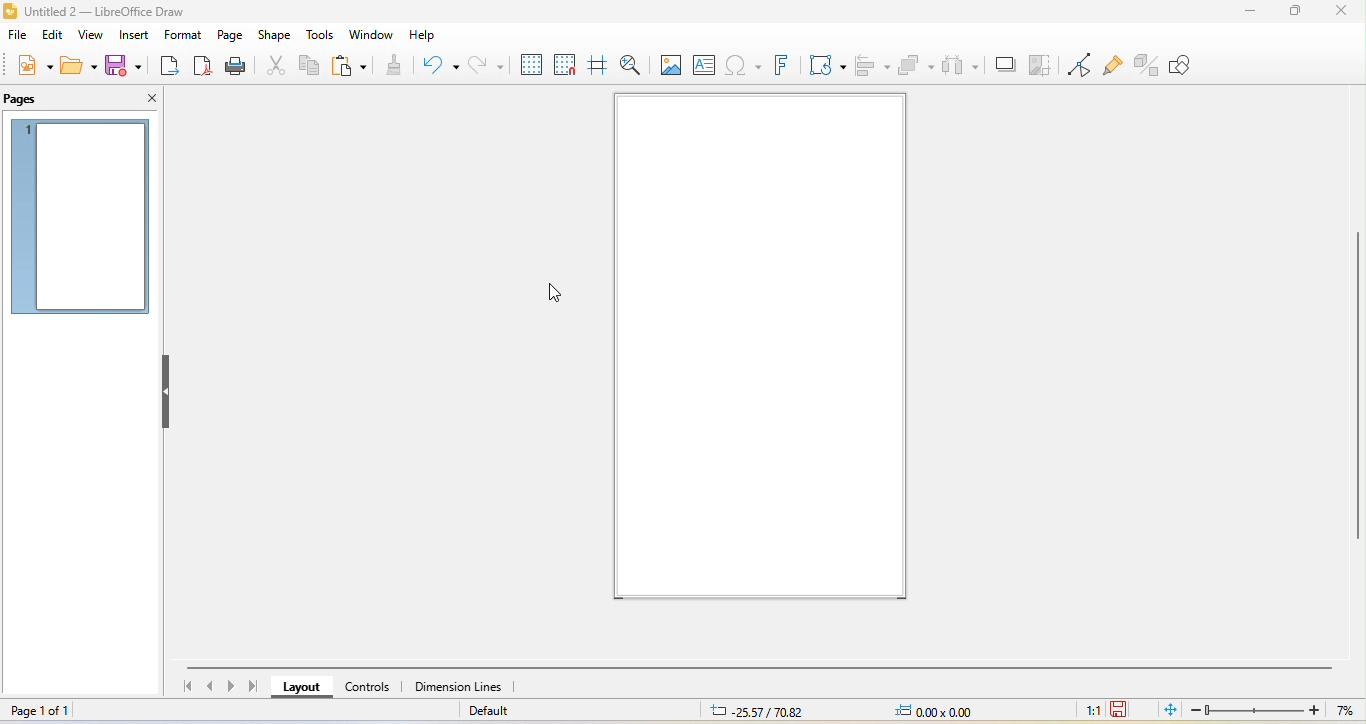 Image resolution: width=1366 pixels, height=724 pixels. I want to click on align object, so click(876, 65).